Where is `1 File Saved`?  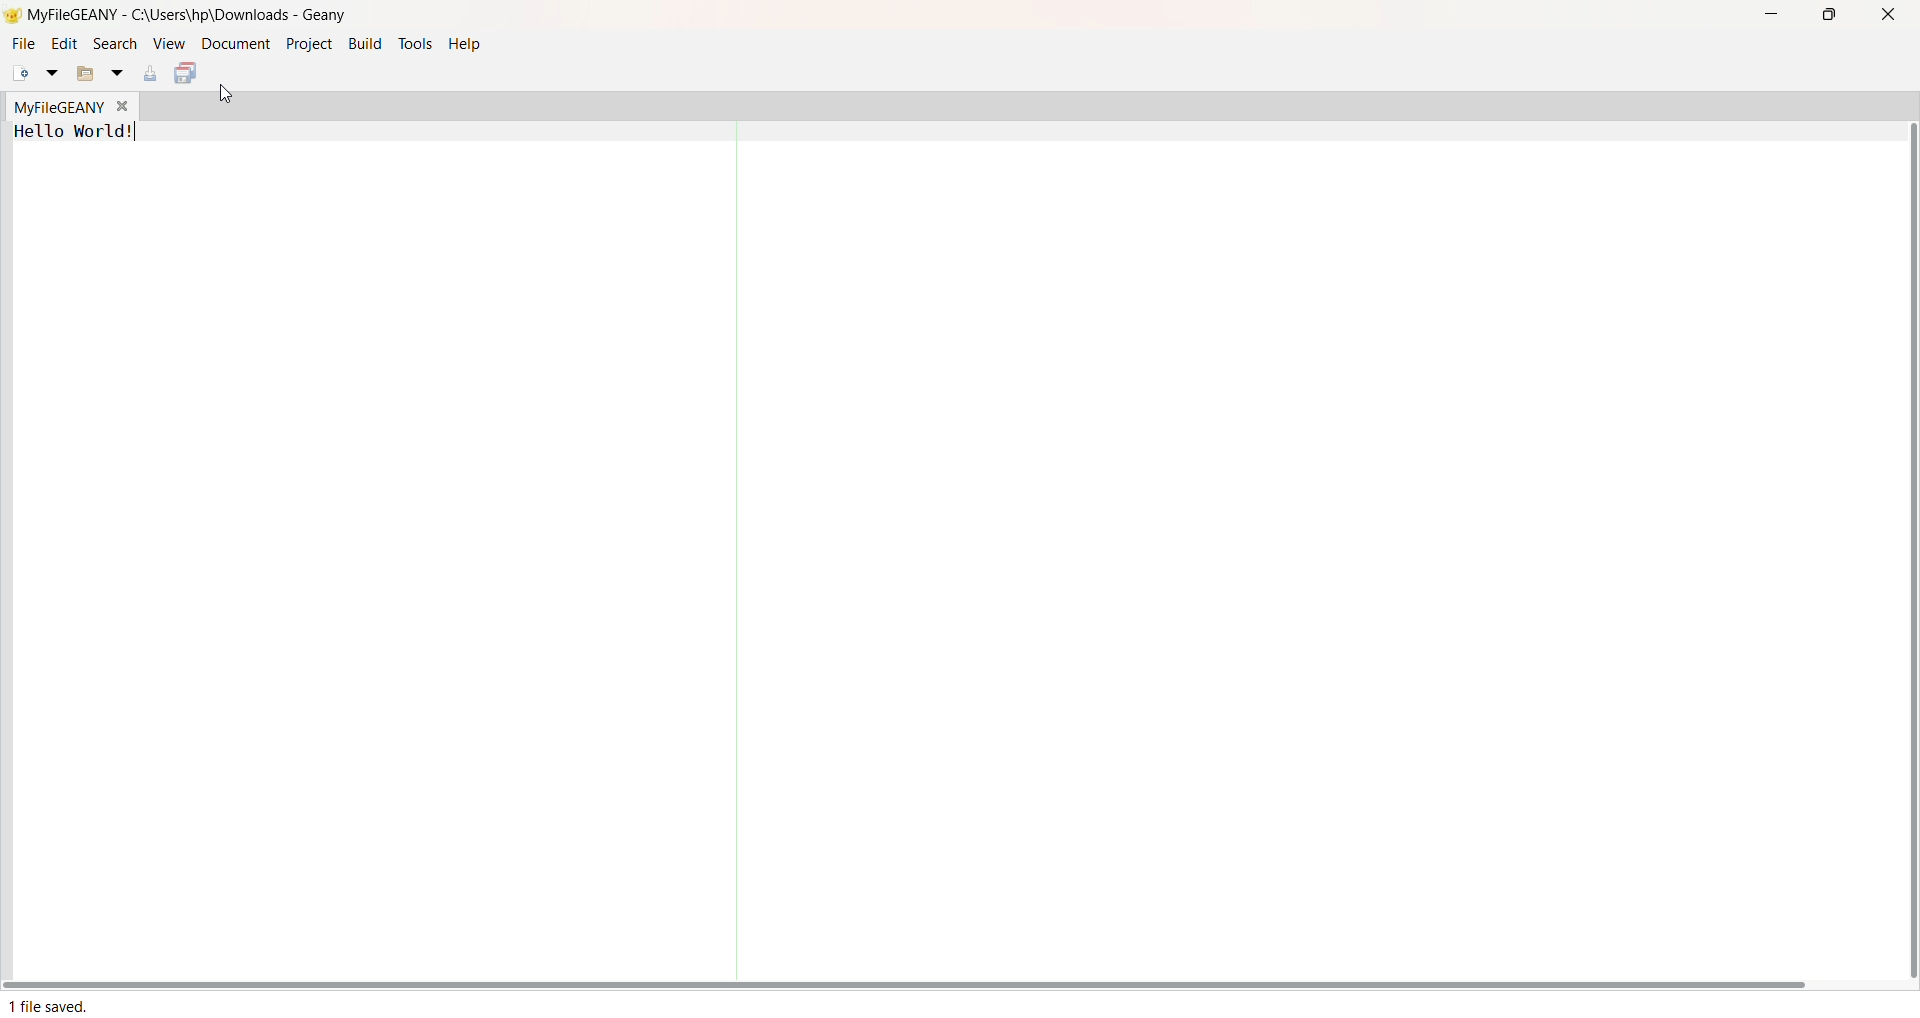
1 File Saved is located at coordinates (58, 1008).